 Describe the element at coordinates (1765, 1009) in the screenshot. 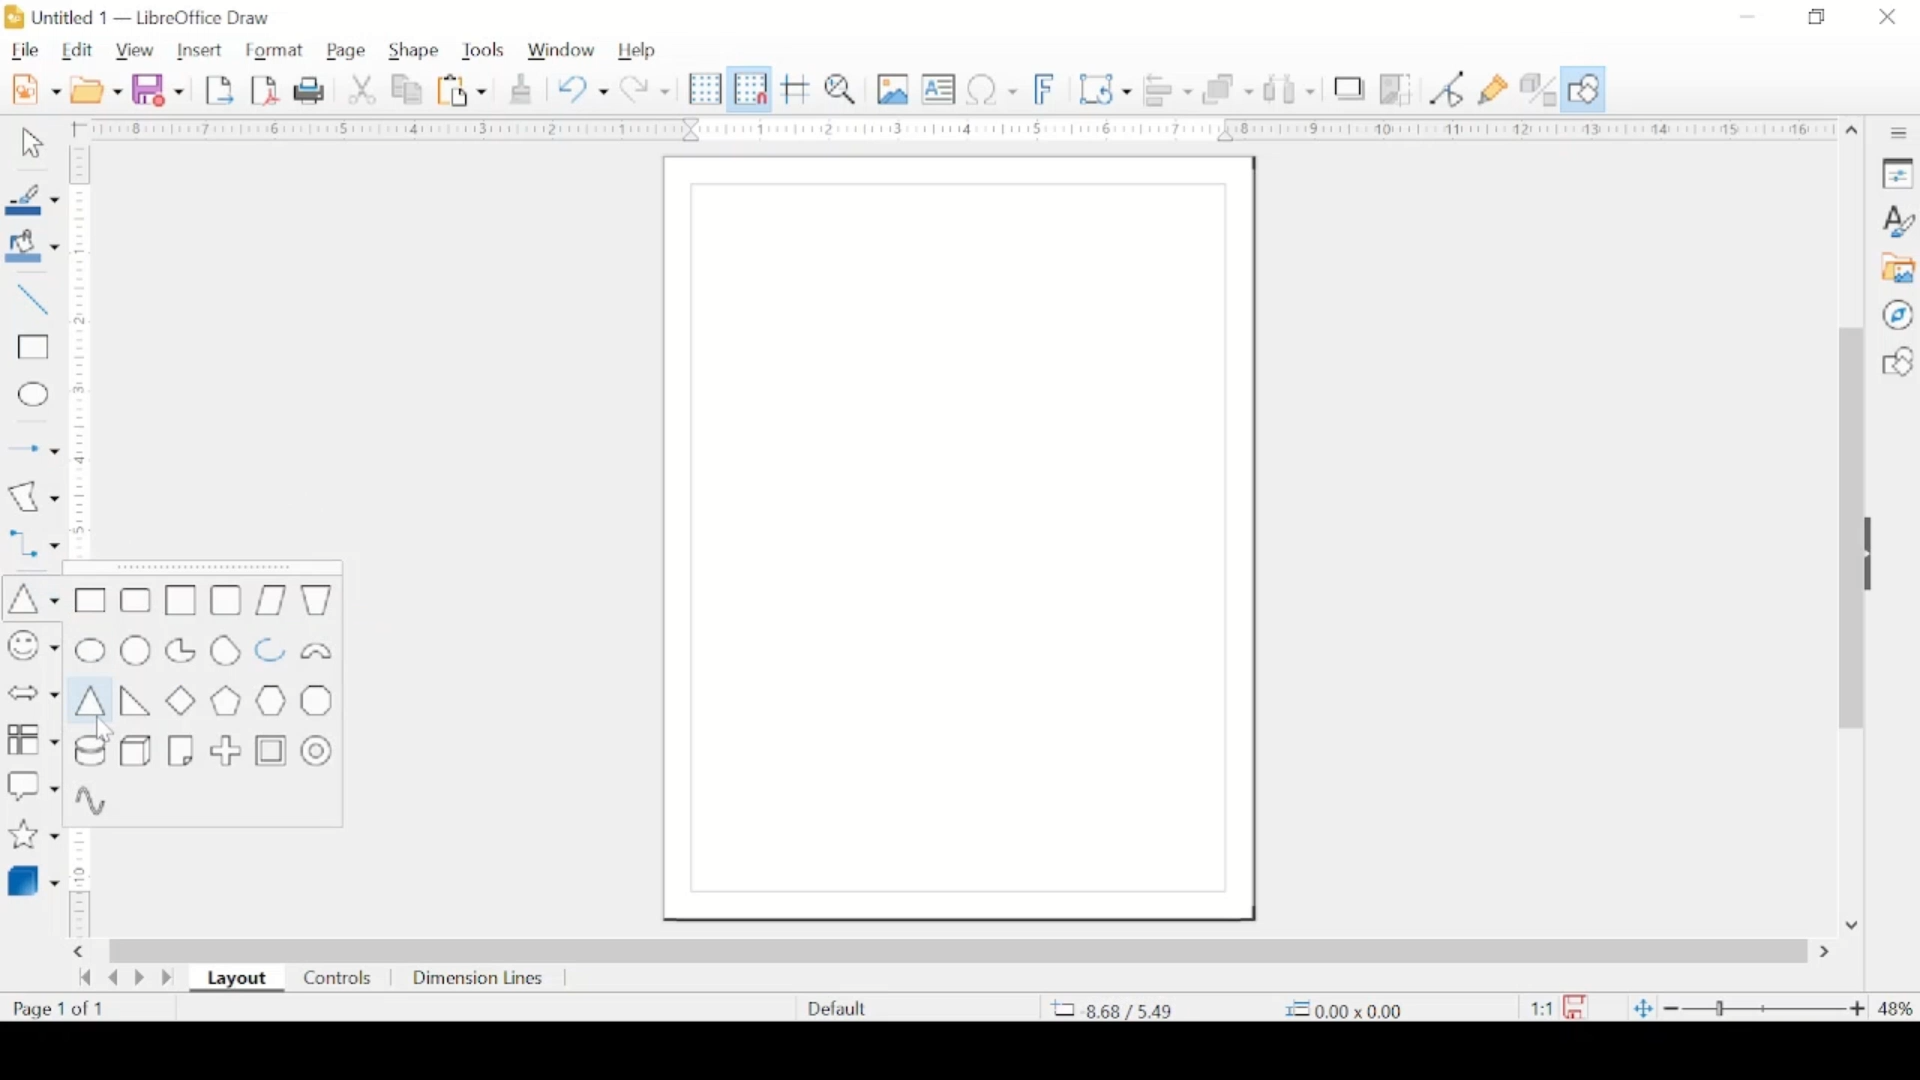

I see `zoom slider` at that location.